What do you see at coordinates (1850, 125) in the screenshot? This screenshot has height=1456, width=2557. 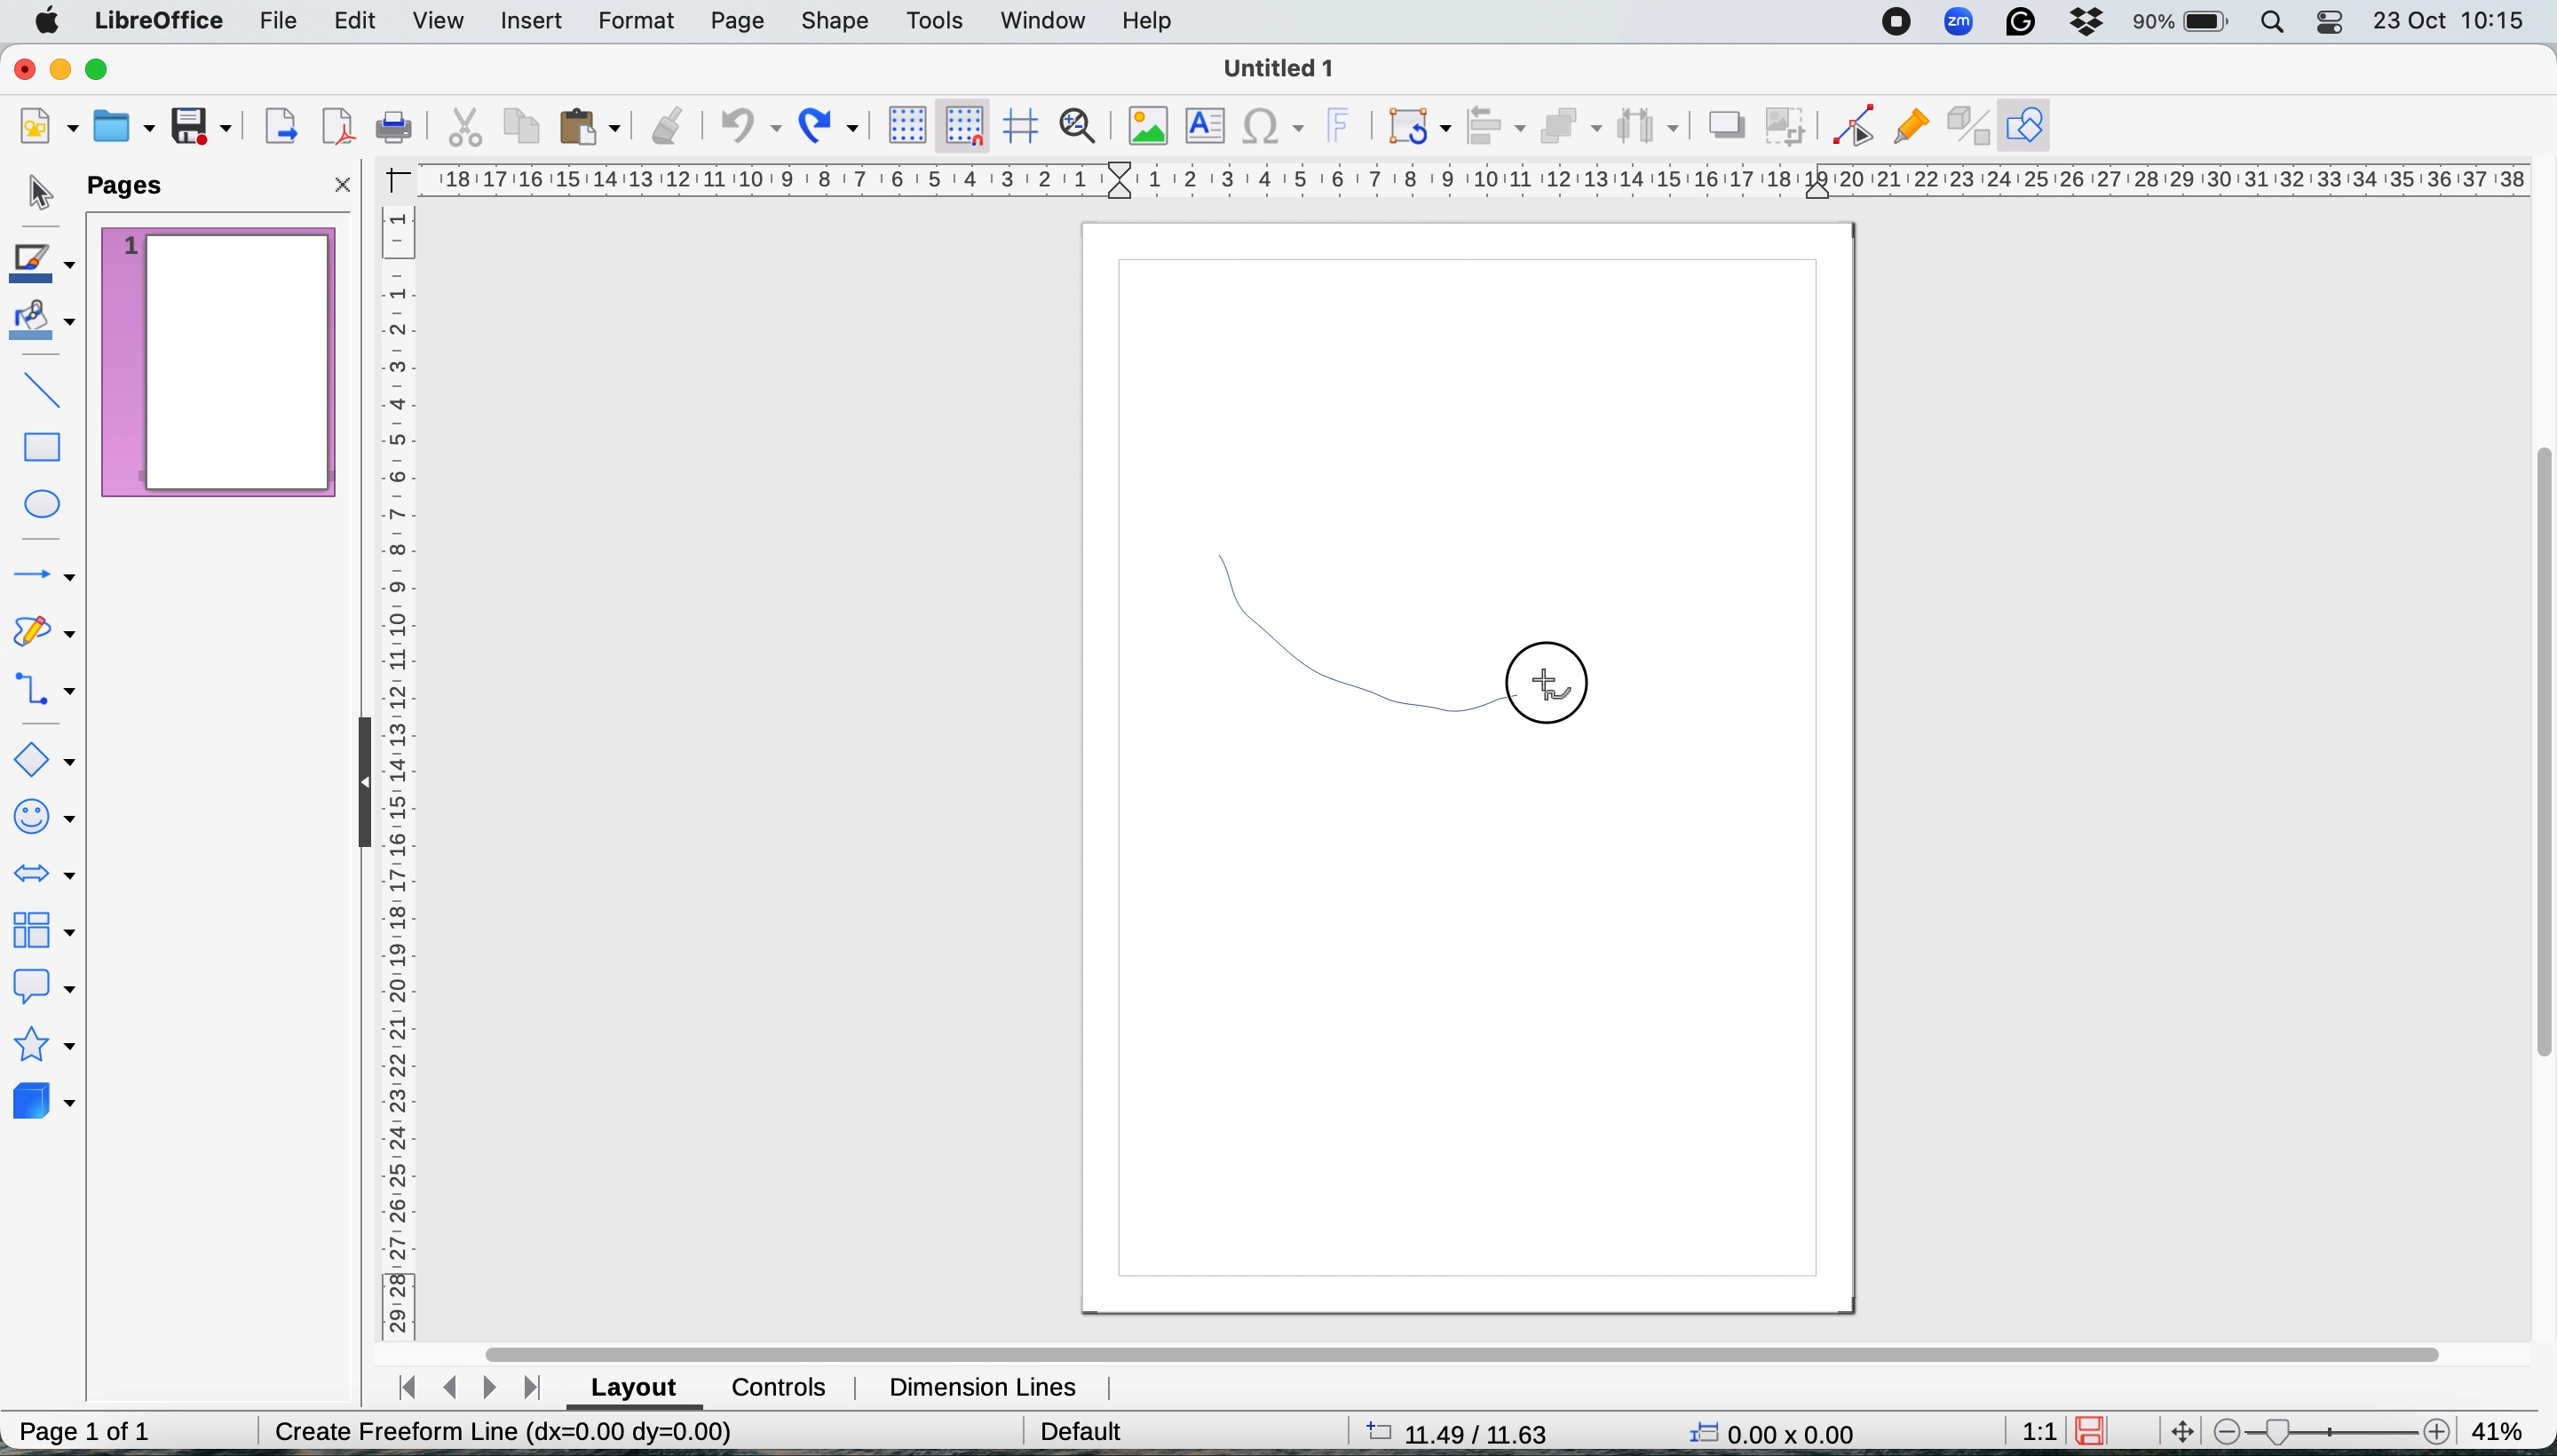 I see `toggle edit point mode` at bounding box center [1850, 125].